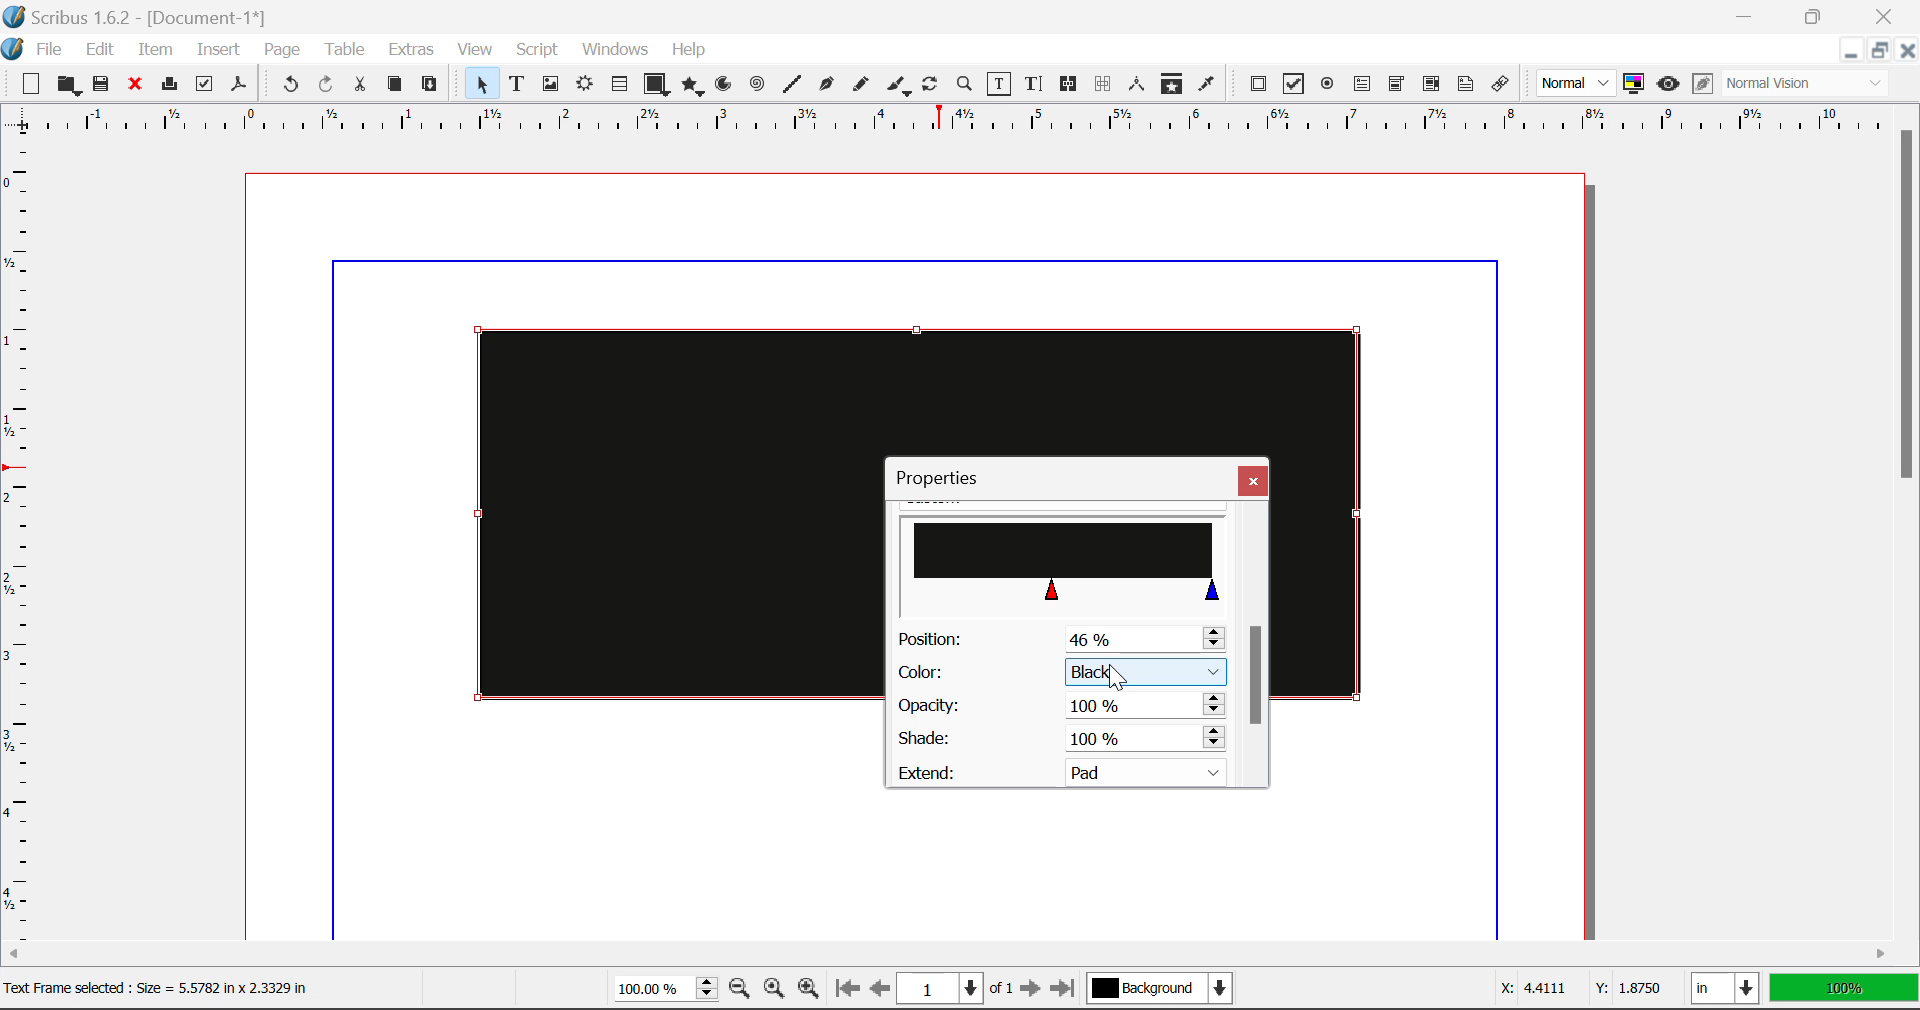 The image size is (1920, 1010). What do you see at coordinates (1396, 87) in the screenshot?
I see `PDF Combo Box` at bounding box center [1396, 87].